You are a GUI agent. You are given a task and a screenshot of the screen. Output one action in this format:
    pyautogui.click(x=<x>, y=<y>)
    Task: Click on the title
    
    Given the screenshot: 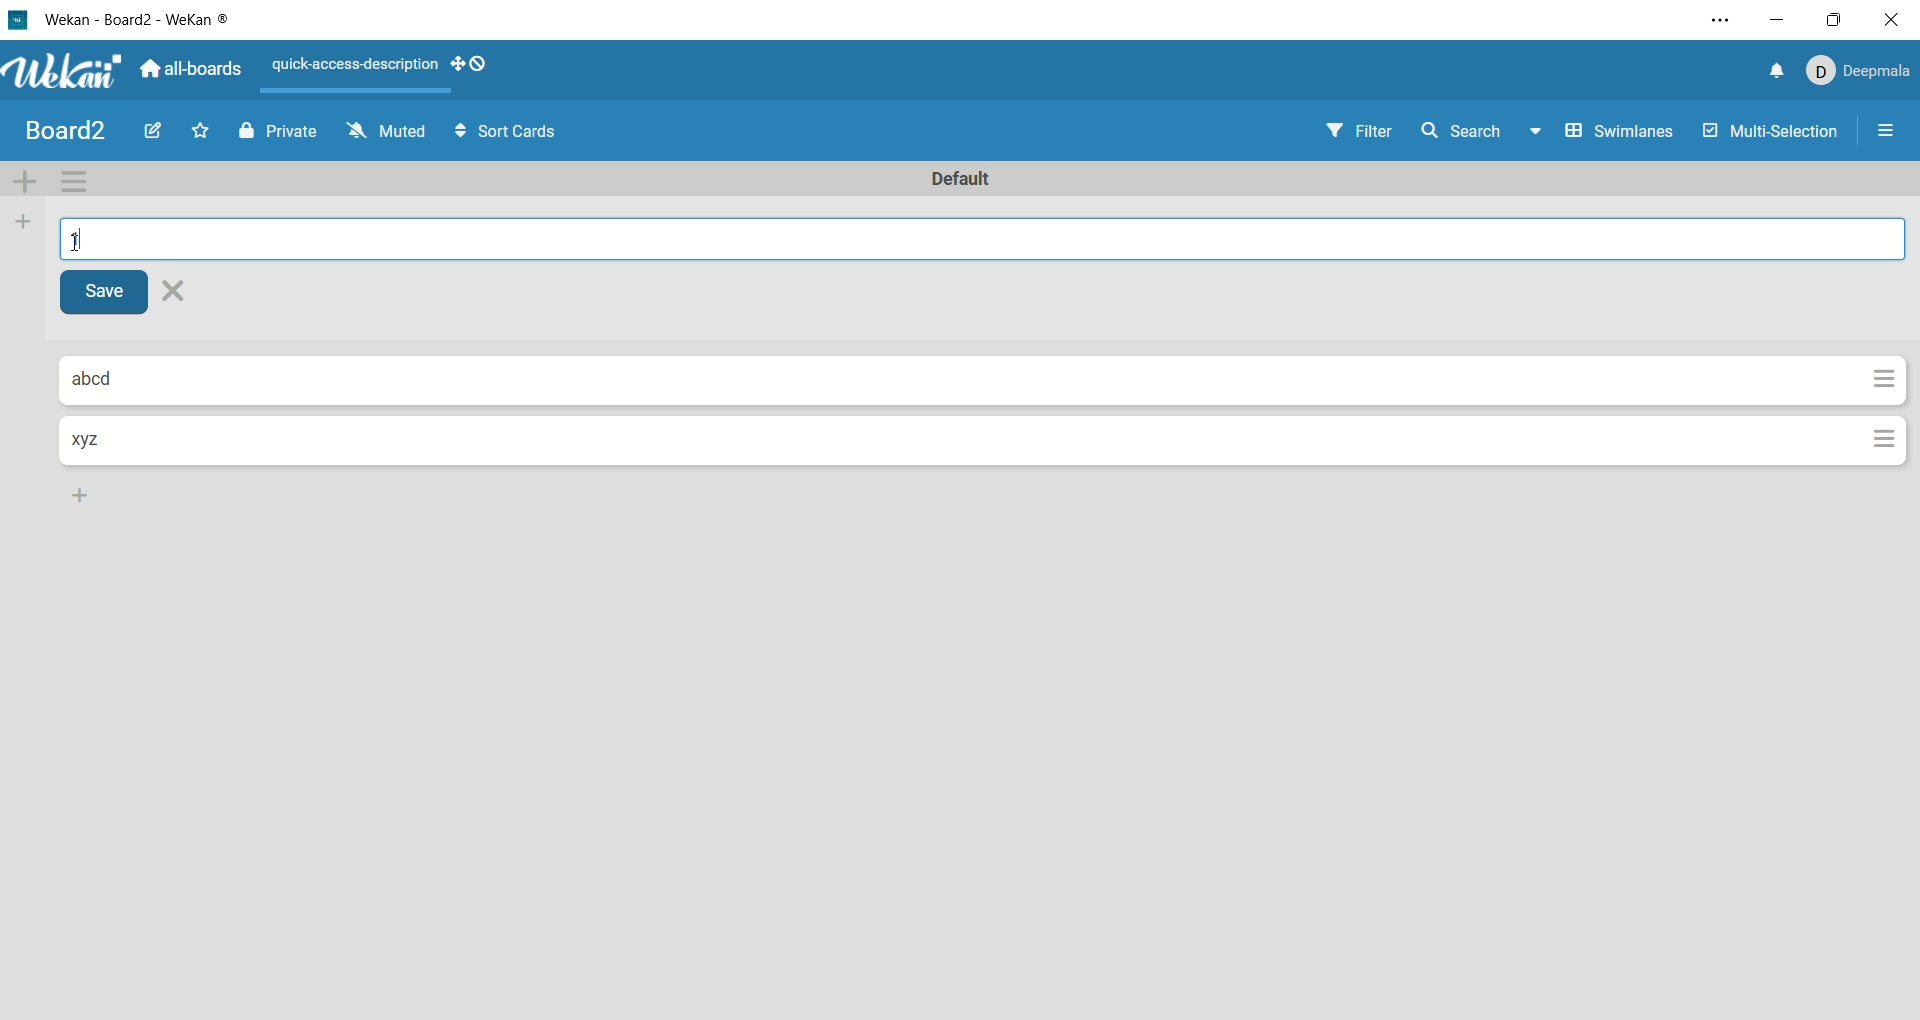 What is the action you would take?
    pyautogui.click(x=67, y=129)
    